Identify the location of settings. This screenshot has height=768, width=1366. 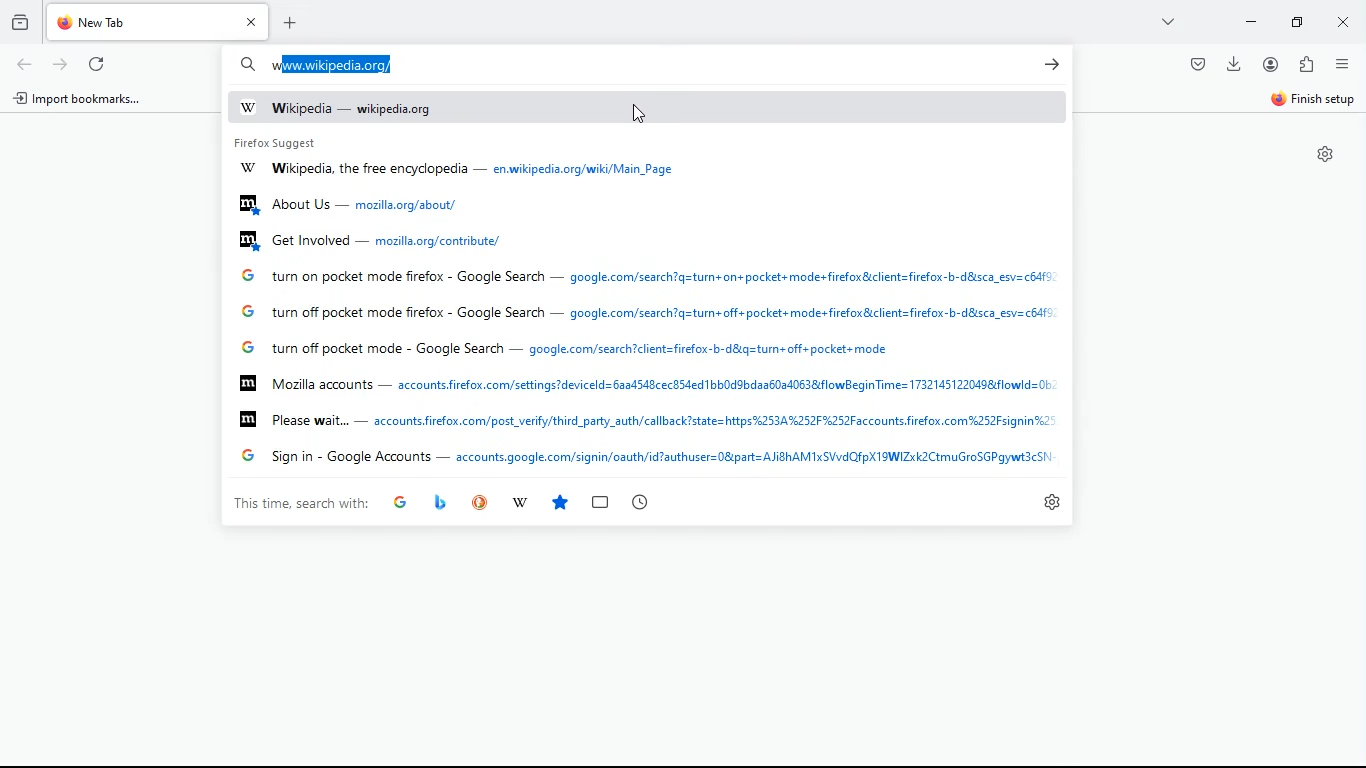
(1326, 154).